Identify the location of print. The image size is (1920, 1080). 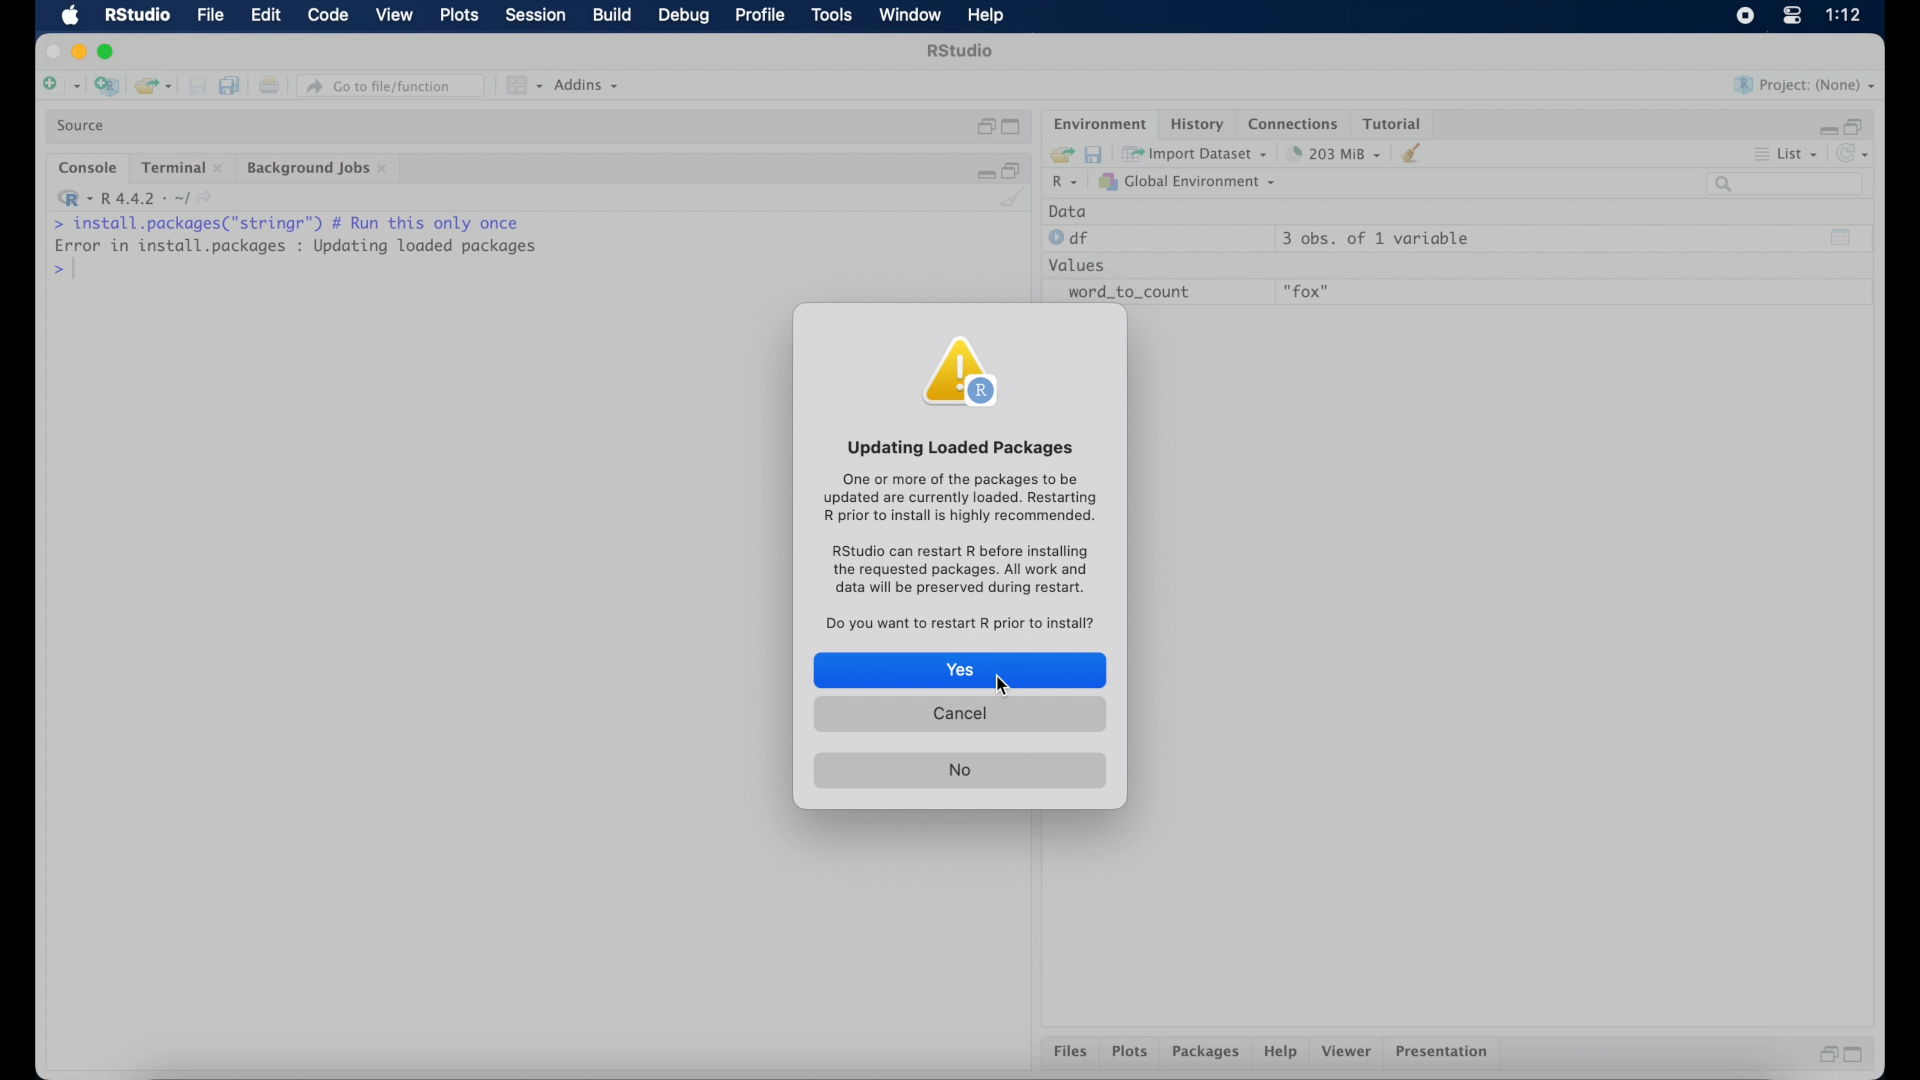
(269, 87).